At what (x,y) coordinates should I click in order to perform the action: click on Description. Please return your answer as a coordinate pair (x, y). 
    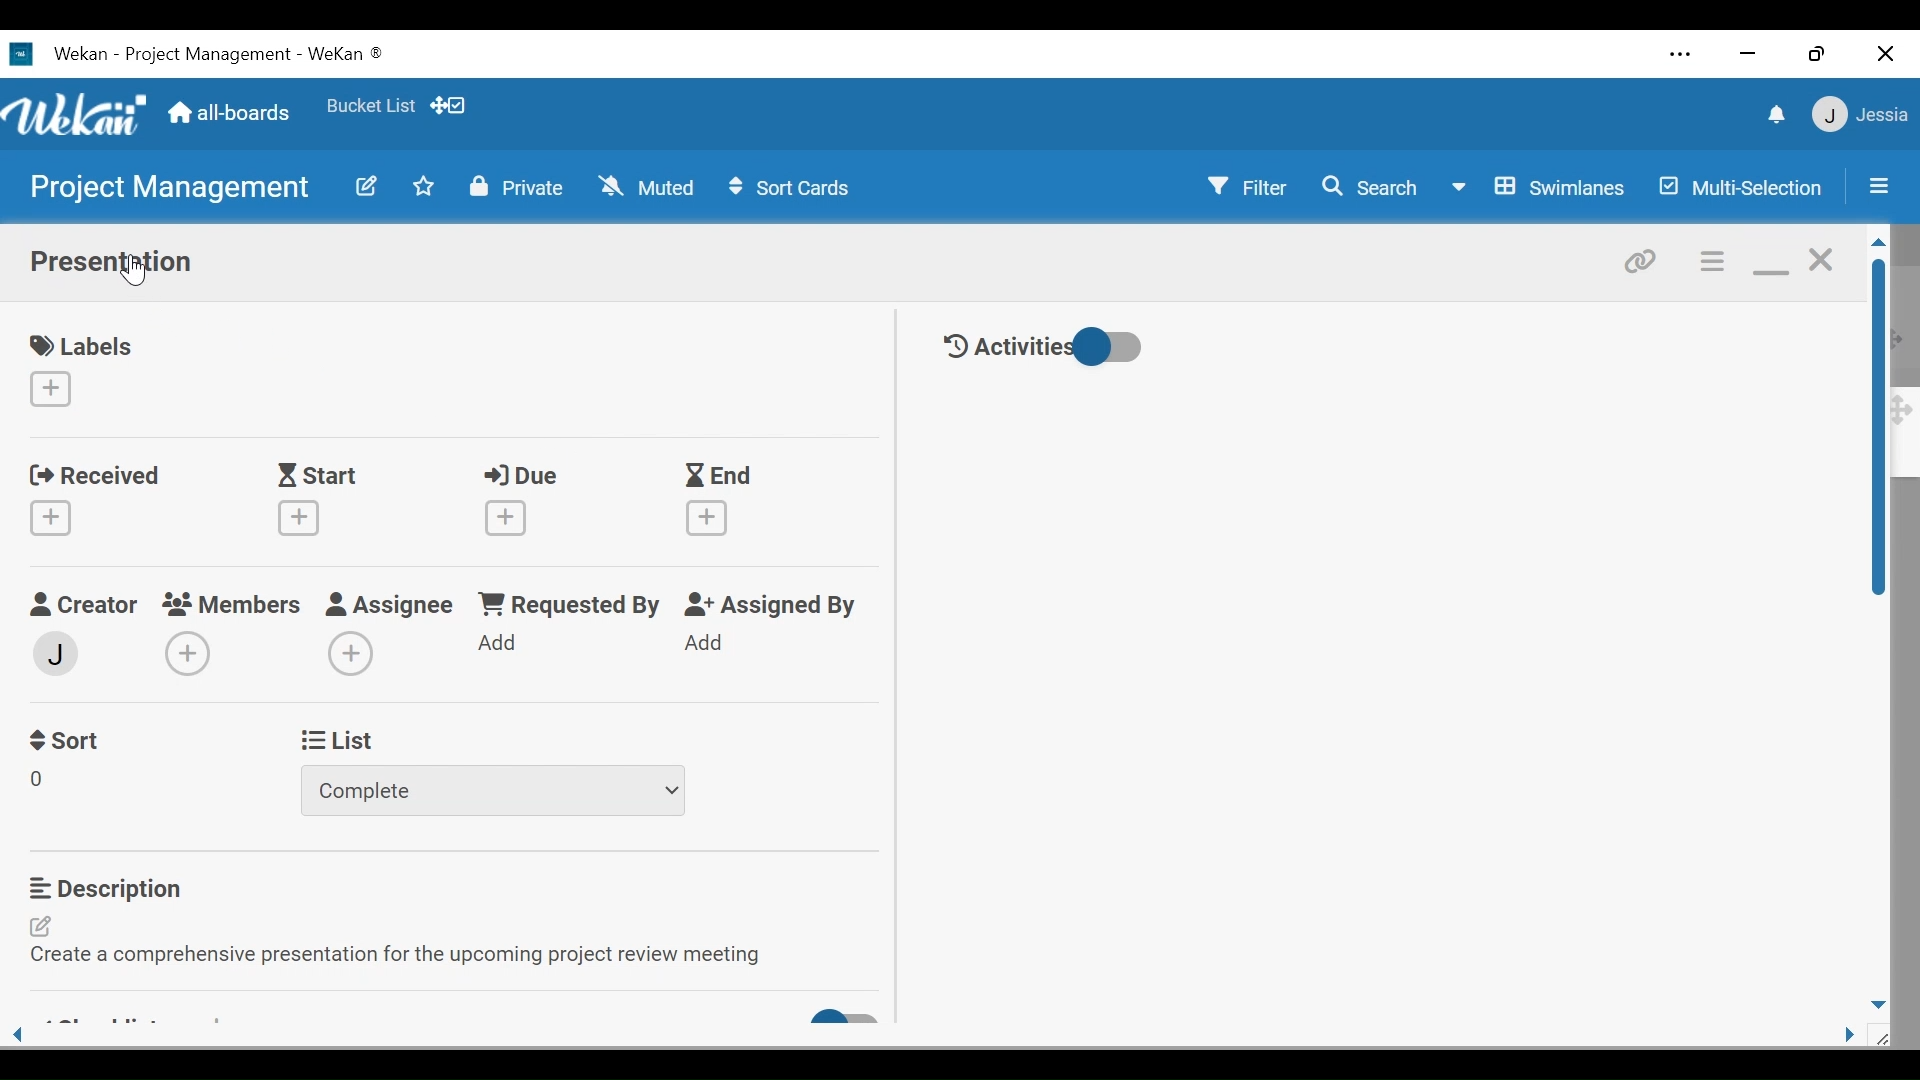
    Looking at the image, I should click on (154, 889).